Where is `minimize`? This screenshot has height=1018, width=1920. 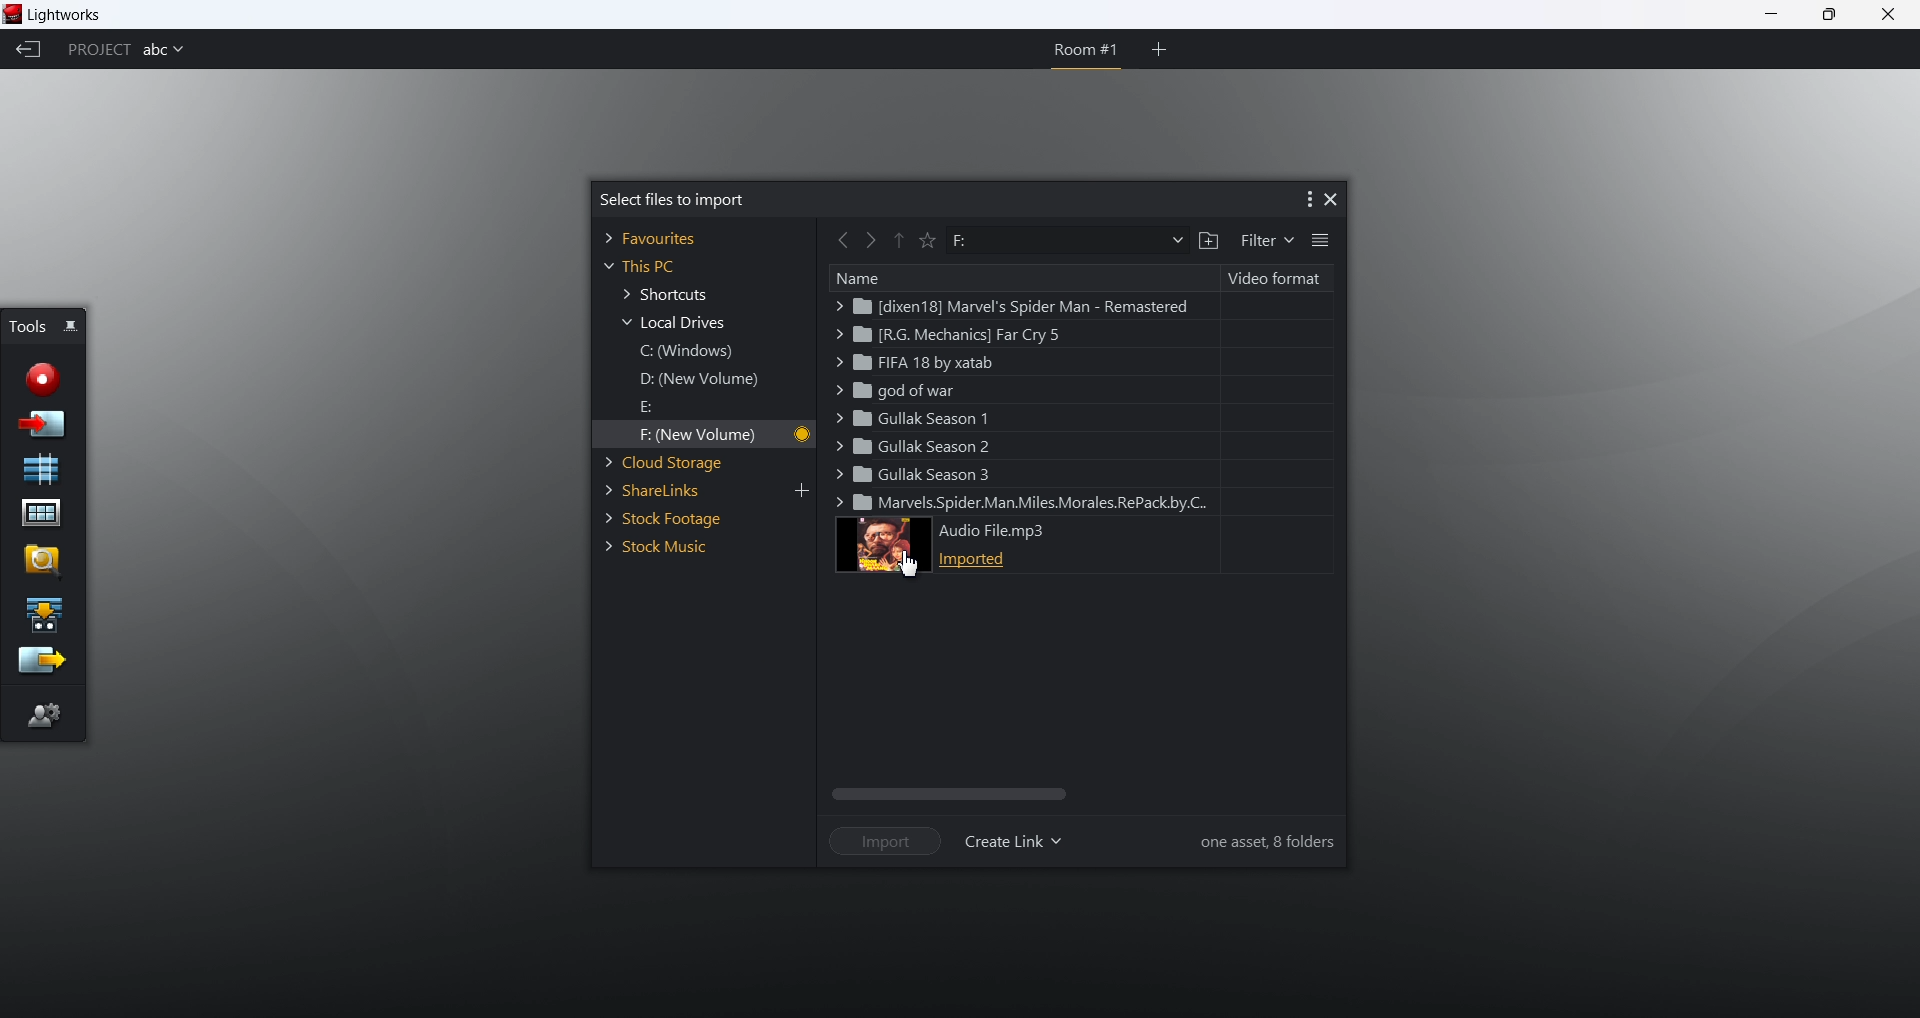
minimize is located at coordinates (1772, 16).